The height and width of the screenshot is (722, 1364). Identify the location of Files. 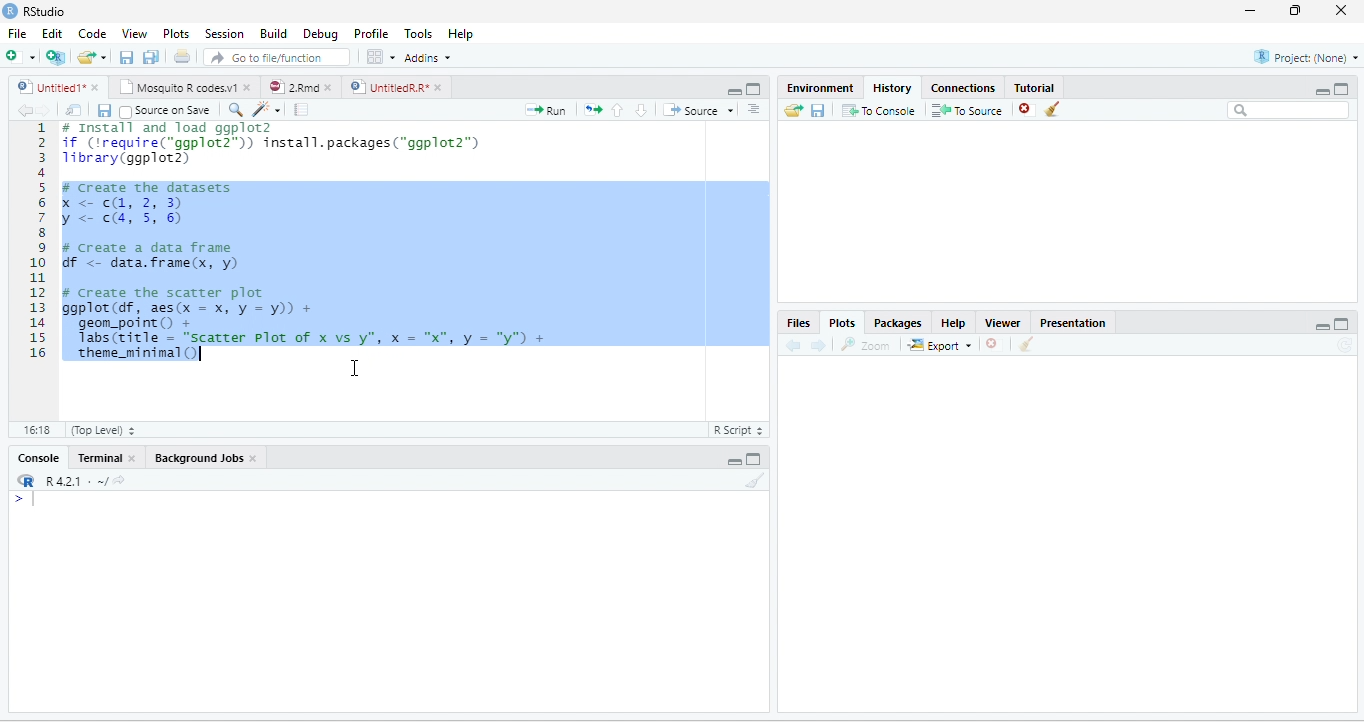
(798, 322).